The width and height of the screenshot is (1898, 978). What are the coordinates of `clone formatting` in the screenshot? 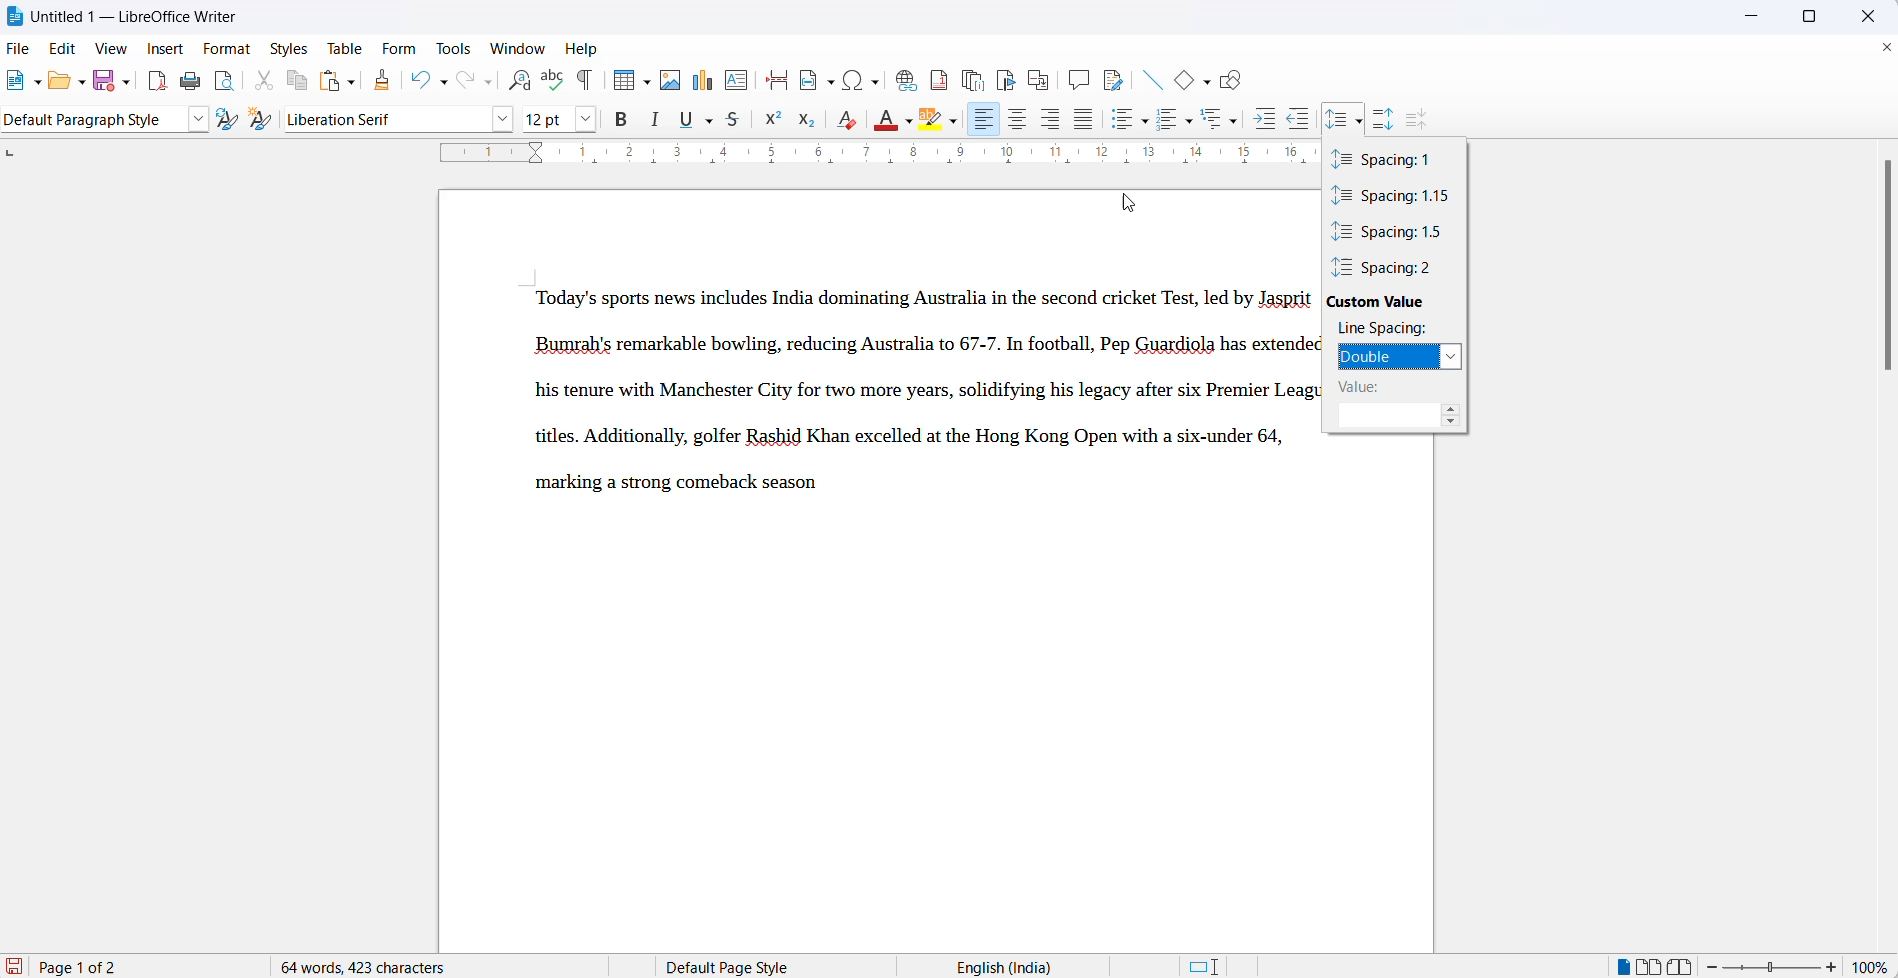 It's located at (386, 82).